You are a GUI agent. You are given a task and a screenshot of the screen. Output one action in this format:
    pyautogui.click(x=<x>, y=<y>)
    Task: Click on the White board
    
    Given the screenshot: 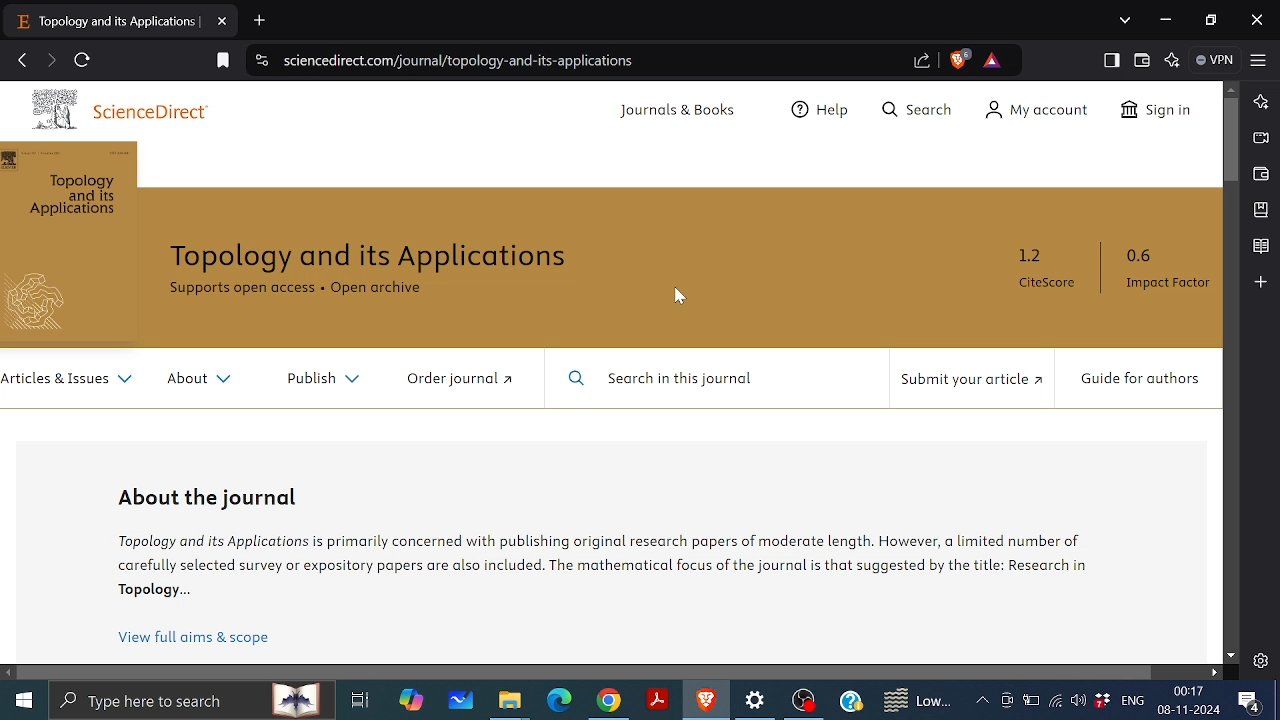 What is the action you would take?
    pyautogui.click(x=461, y=704)
    